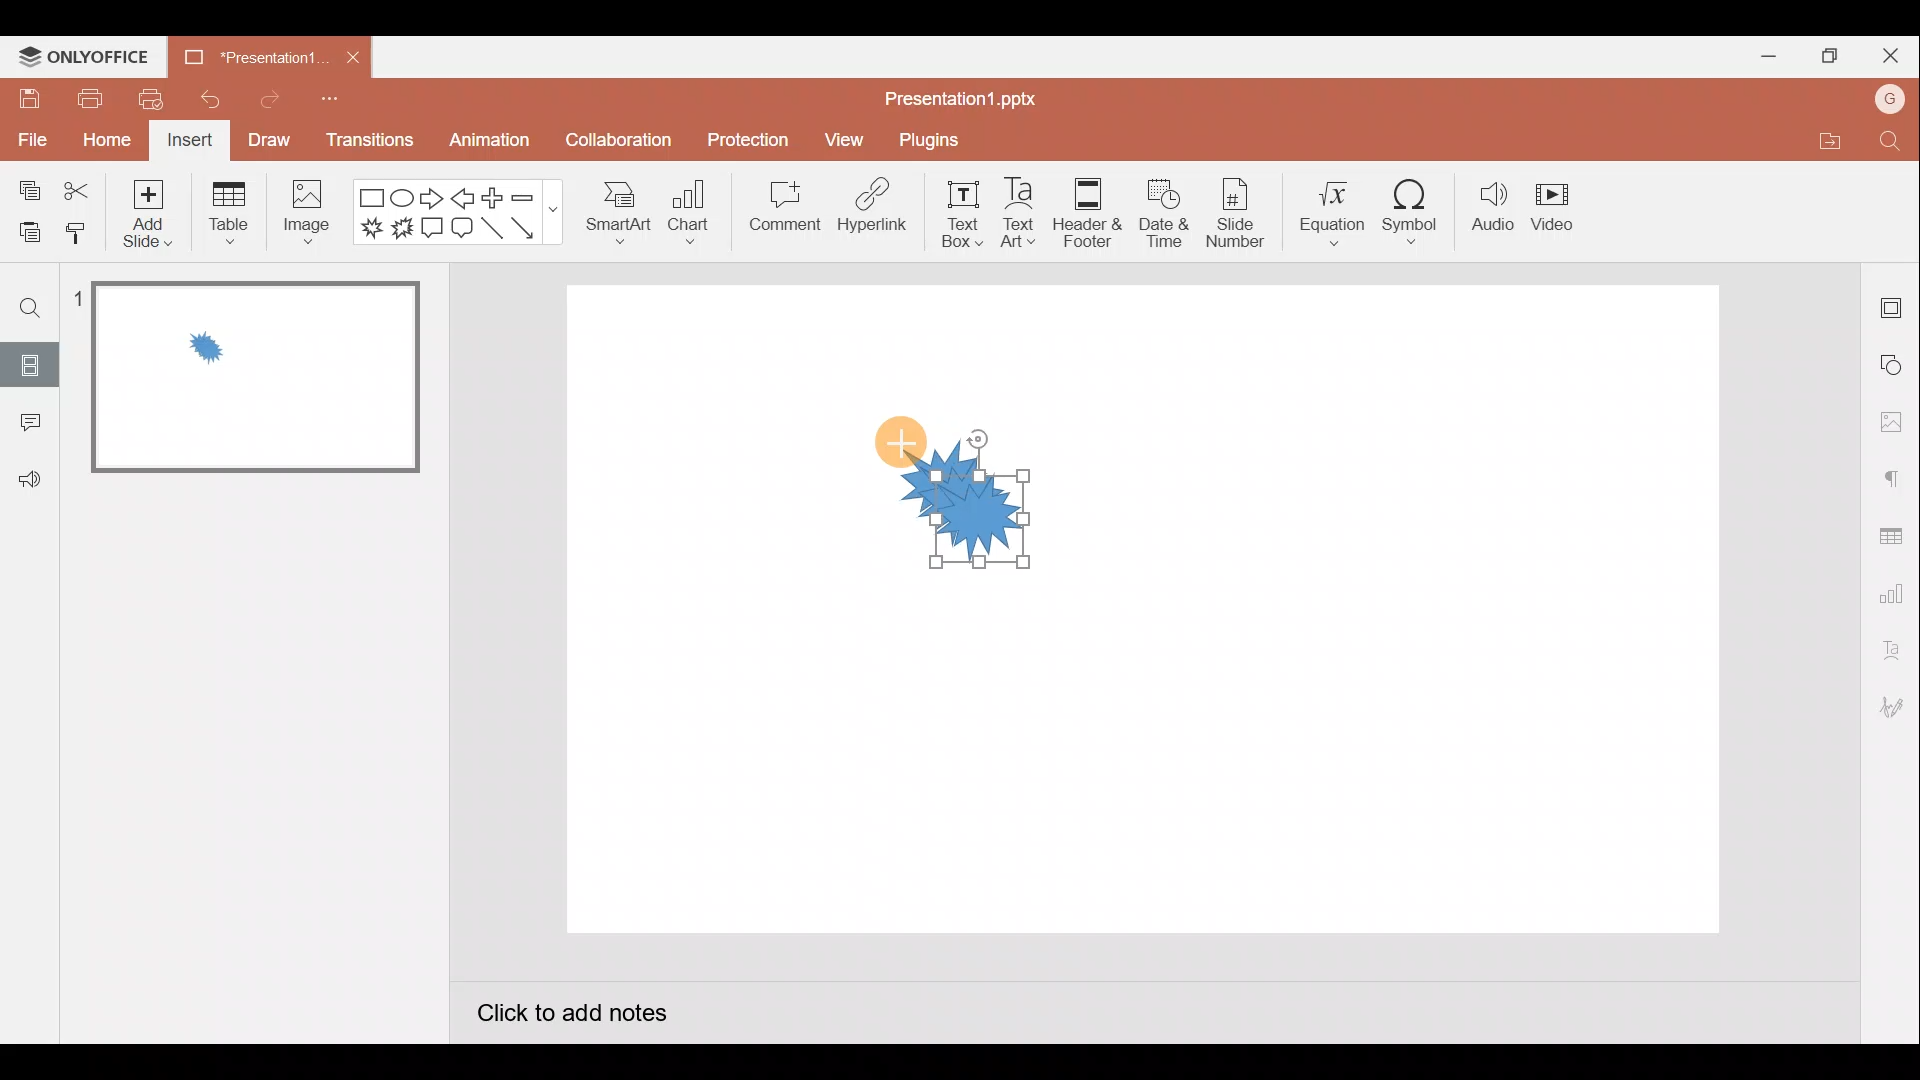 The image size is (1920, 1080). What do you see at coordinates (1565, 213) in the screenshot?
I see `Video` at bounding box center [1565, 213].